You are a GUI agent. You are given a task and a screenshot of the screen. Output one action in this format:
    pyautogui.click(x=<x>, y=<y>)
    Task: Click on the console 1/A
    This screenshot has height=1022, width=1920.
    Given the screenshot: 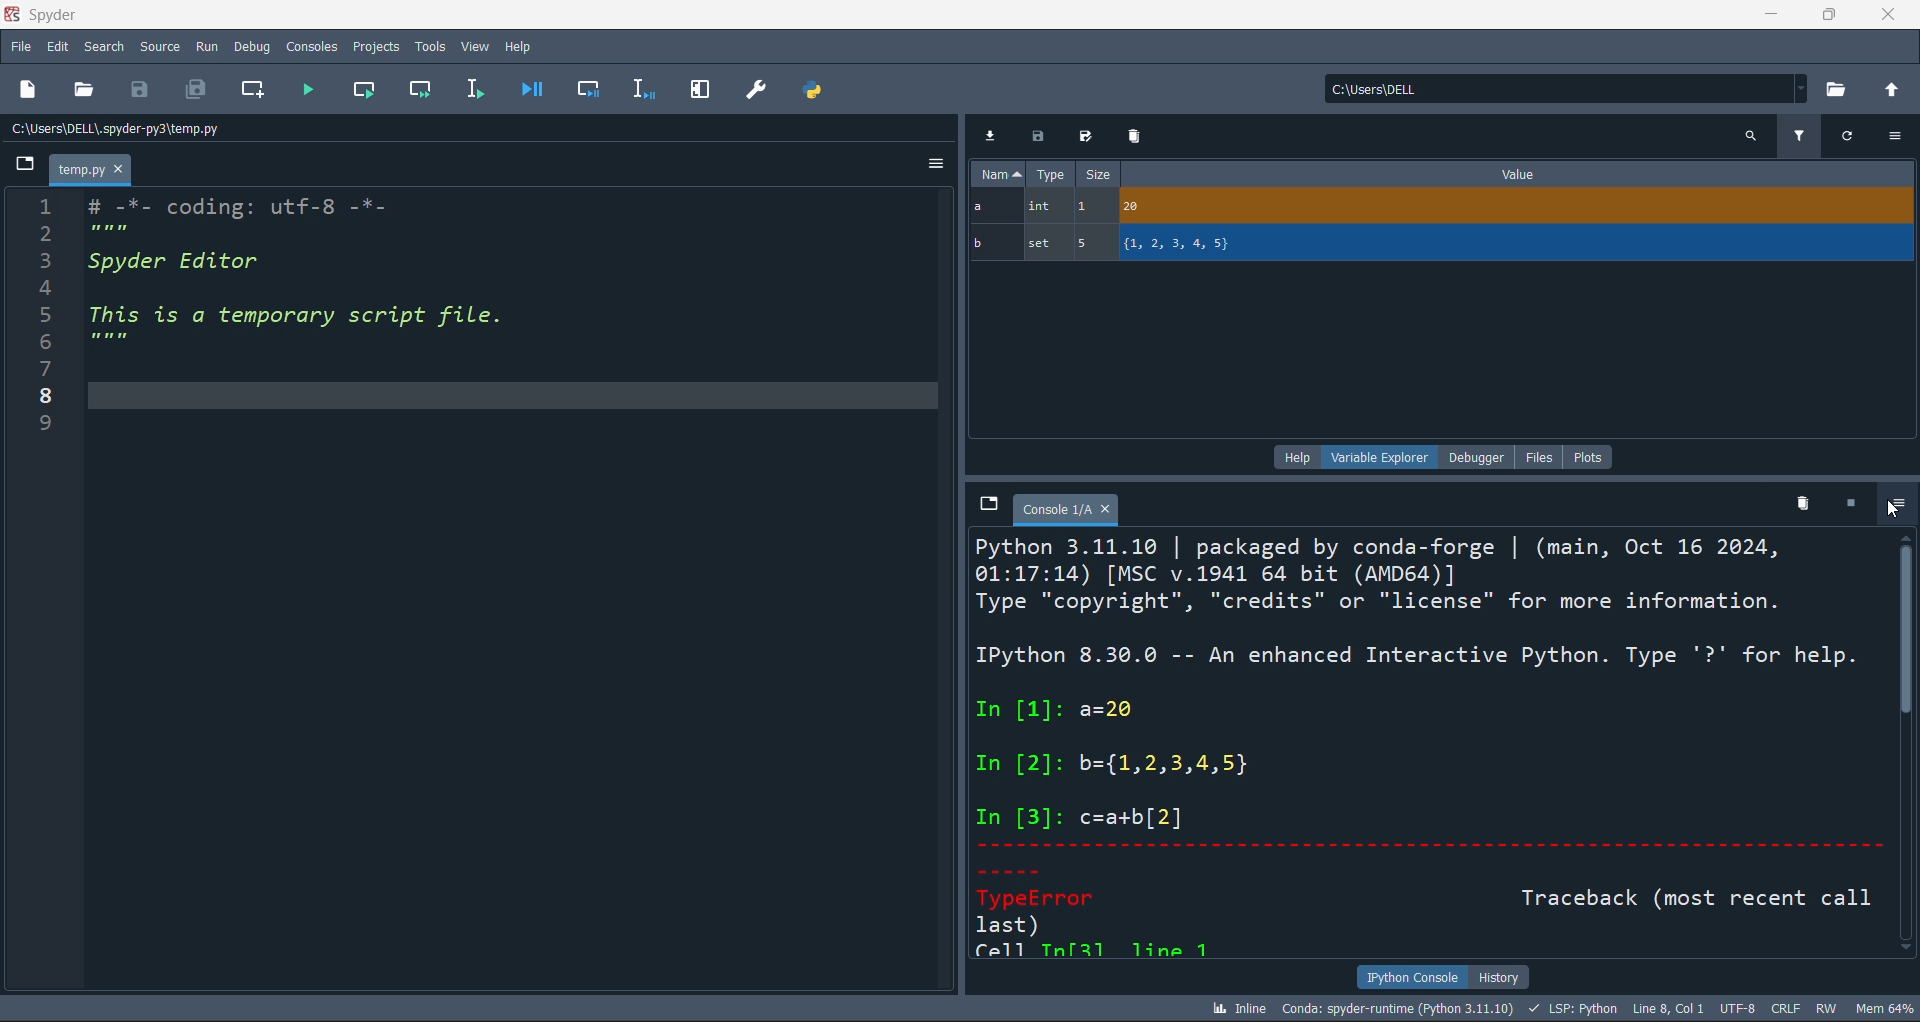 What is the action you would take?
    pyautogui.click(x=1067, y=509)
    